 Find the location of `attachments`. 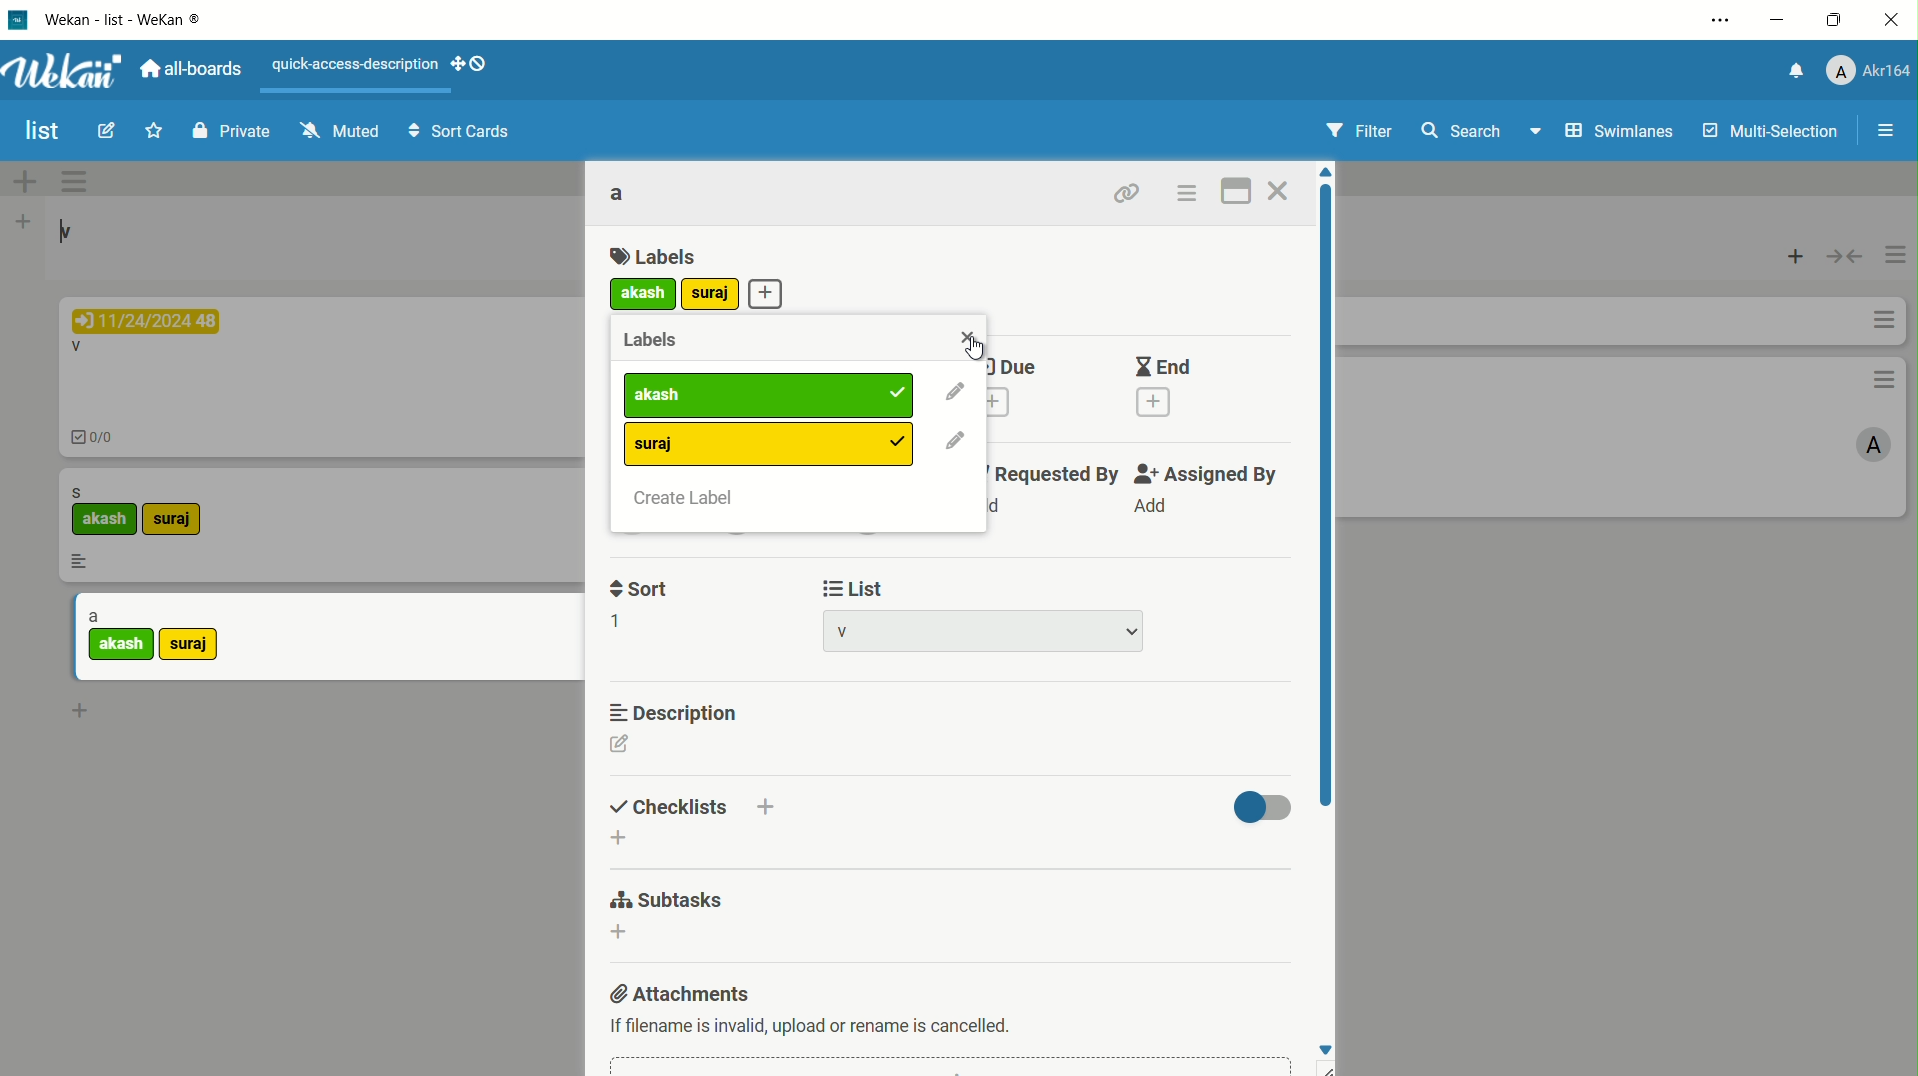

attachments is located at coordinates (684, 991).